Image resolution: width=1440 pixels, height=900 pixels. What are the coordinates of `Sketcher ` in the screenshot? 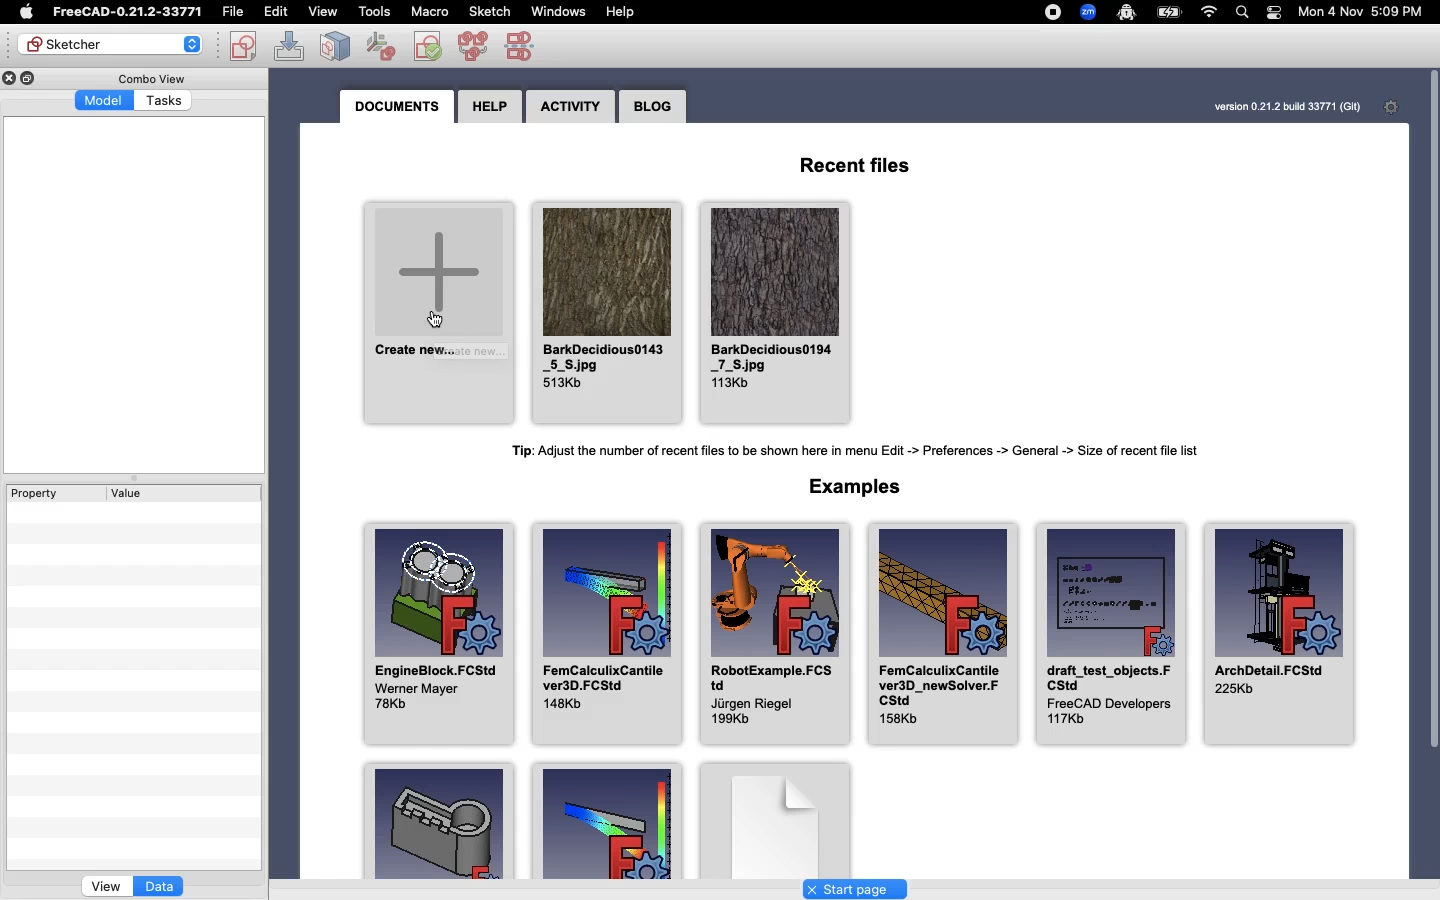 It's located at (109, 44).